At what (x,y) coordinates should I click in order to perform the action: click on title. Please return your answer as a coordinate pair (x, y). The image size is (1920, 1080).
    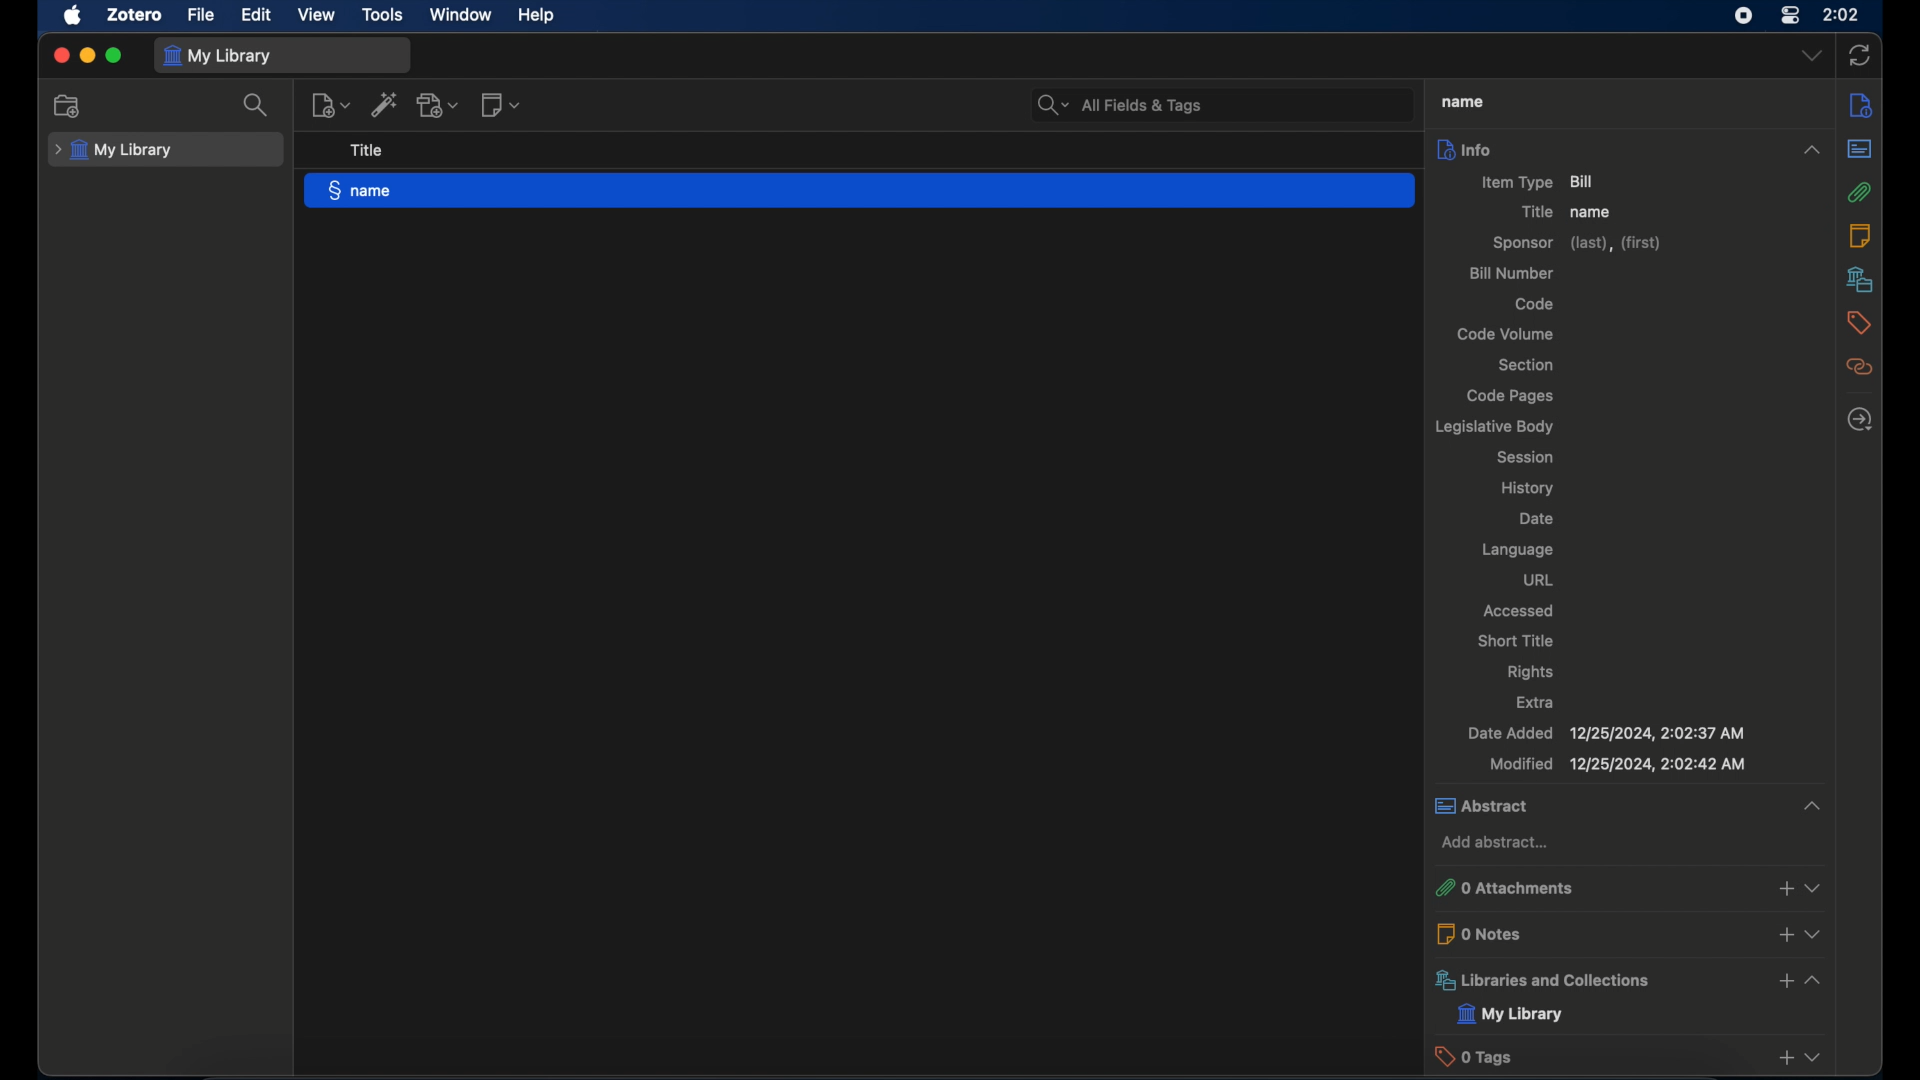
    Looking at the image, I should click on (1459, 102).